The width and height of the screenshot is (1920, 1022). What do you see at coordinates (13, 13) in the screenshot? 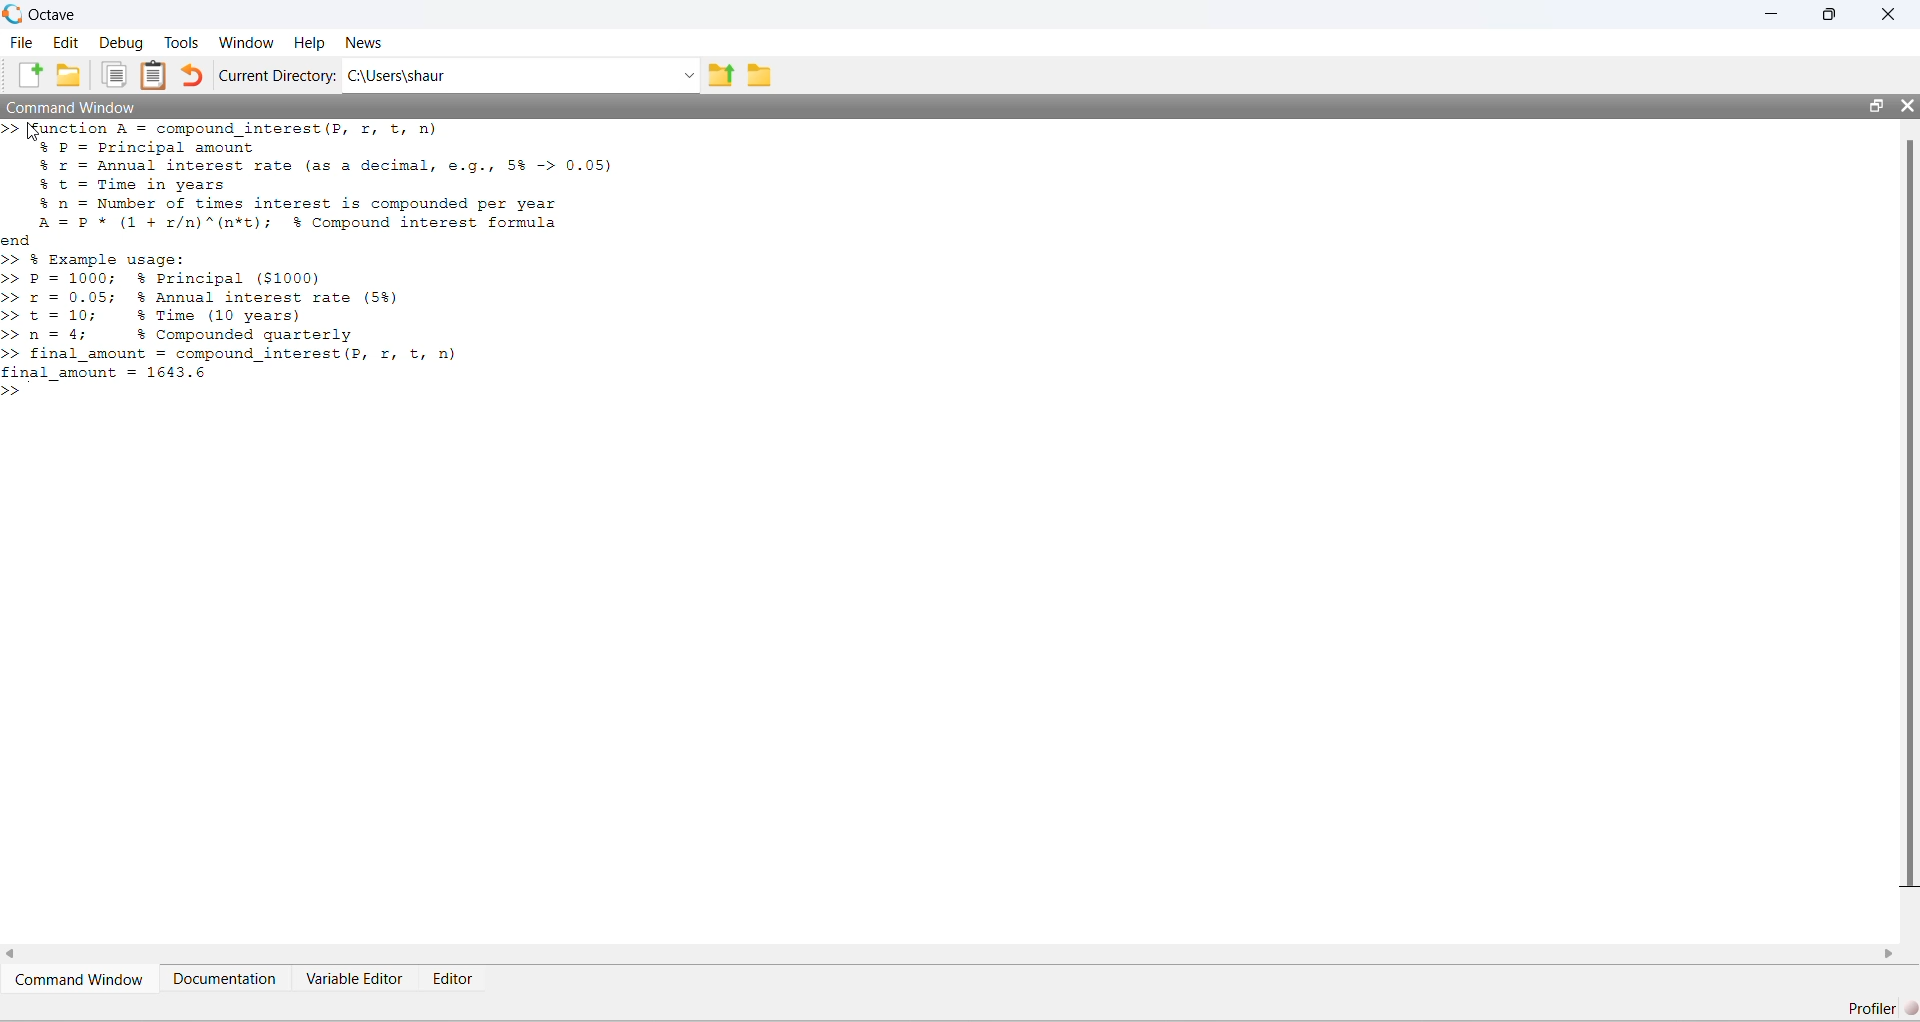
I see `Logo` at bounding box center [13, 13].